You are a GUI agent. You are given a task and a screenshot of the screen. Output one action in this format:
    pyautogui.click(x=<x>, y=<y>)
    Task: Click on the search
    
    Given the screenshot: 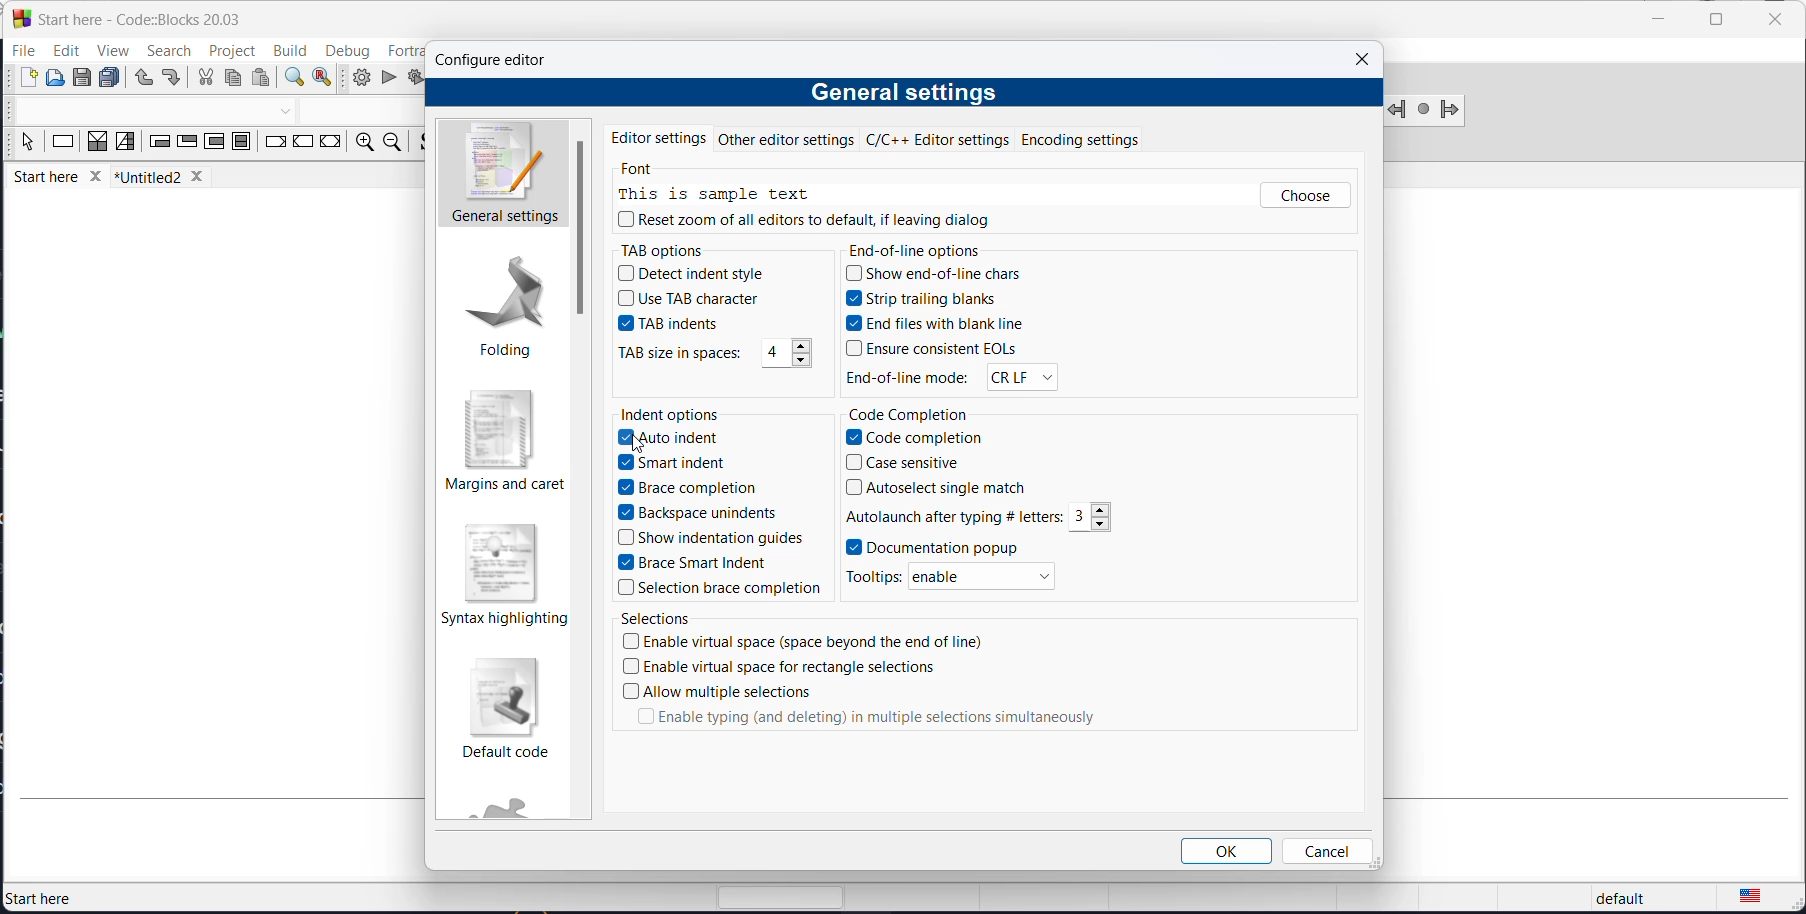 What is the action you would take?
    pyautogui.click(x=169, y=50)
    